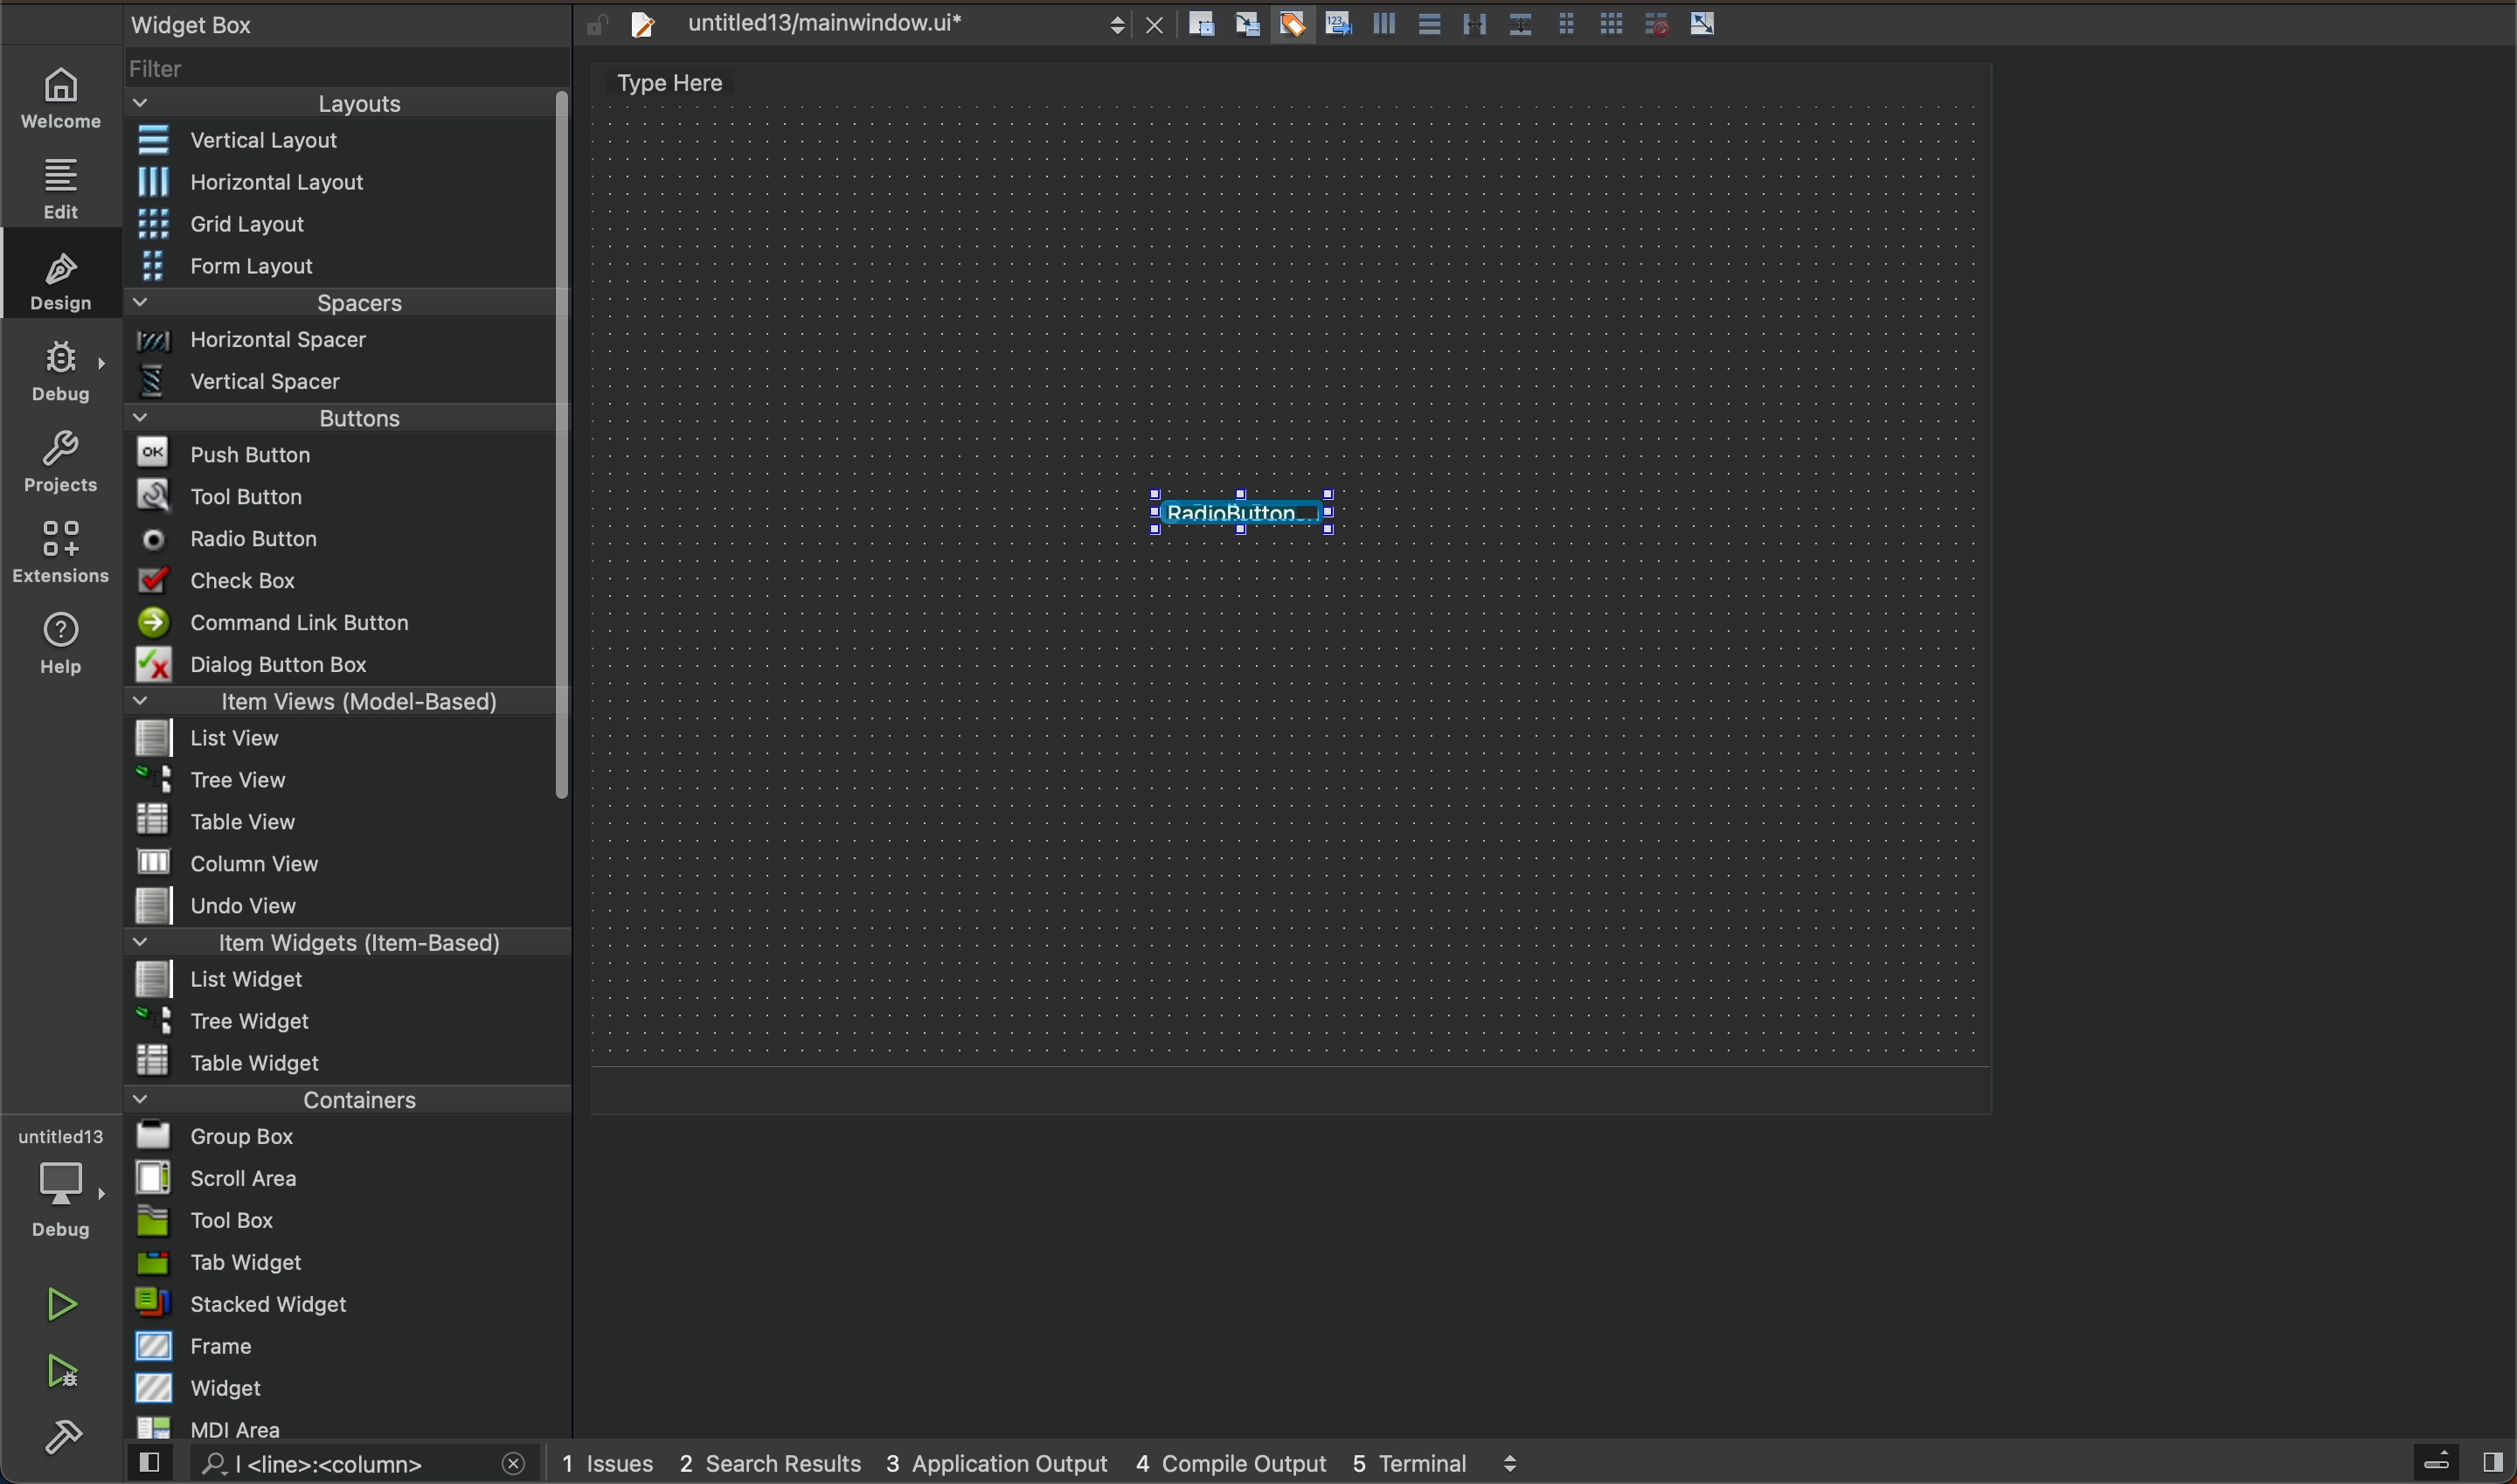 The width and height of the screenshot is (2517, 1484). Describe the element at coordinates (1335, 26) in the screenshot. I see `` at that location.